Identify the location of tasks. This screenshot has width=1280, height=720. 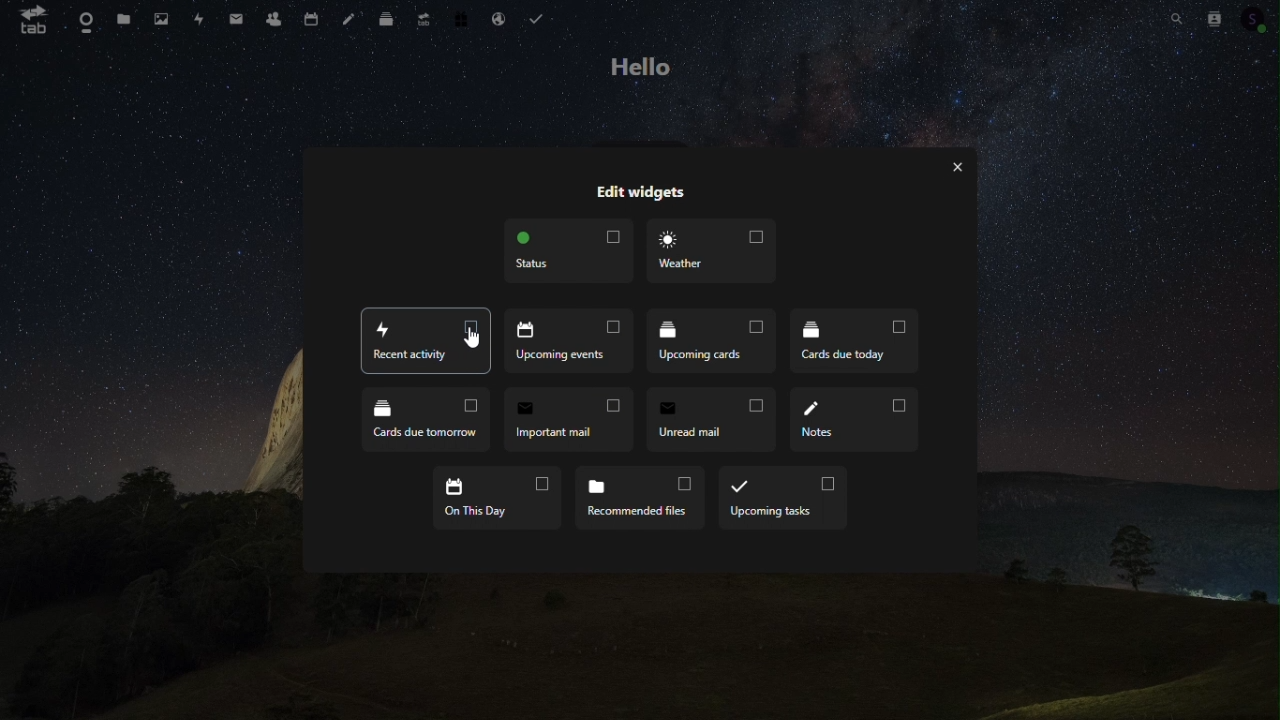
(541, 18).